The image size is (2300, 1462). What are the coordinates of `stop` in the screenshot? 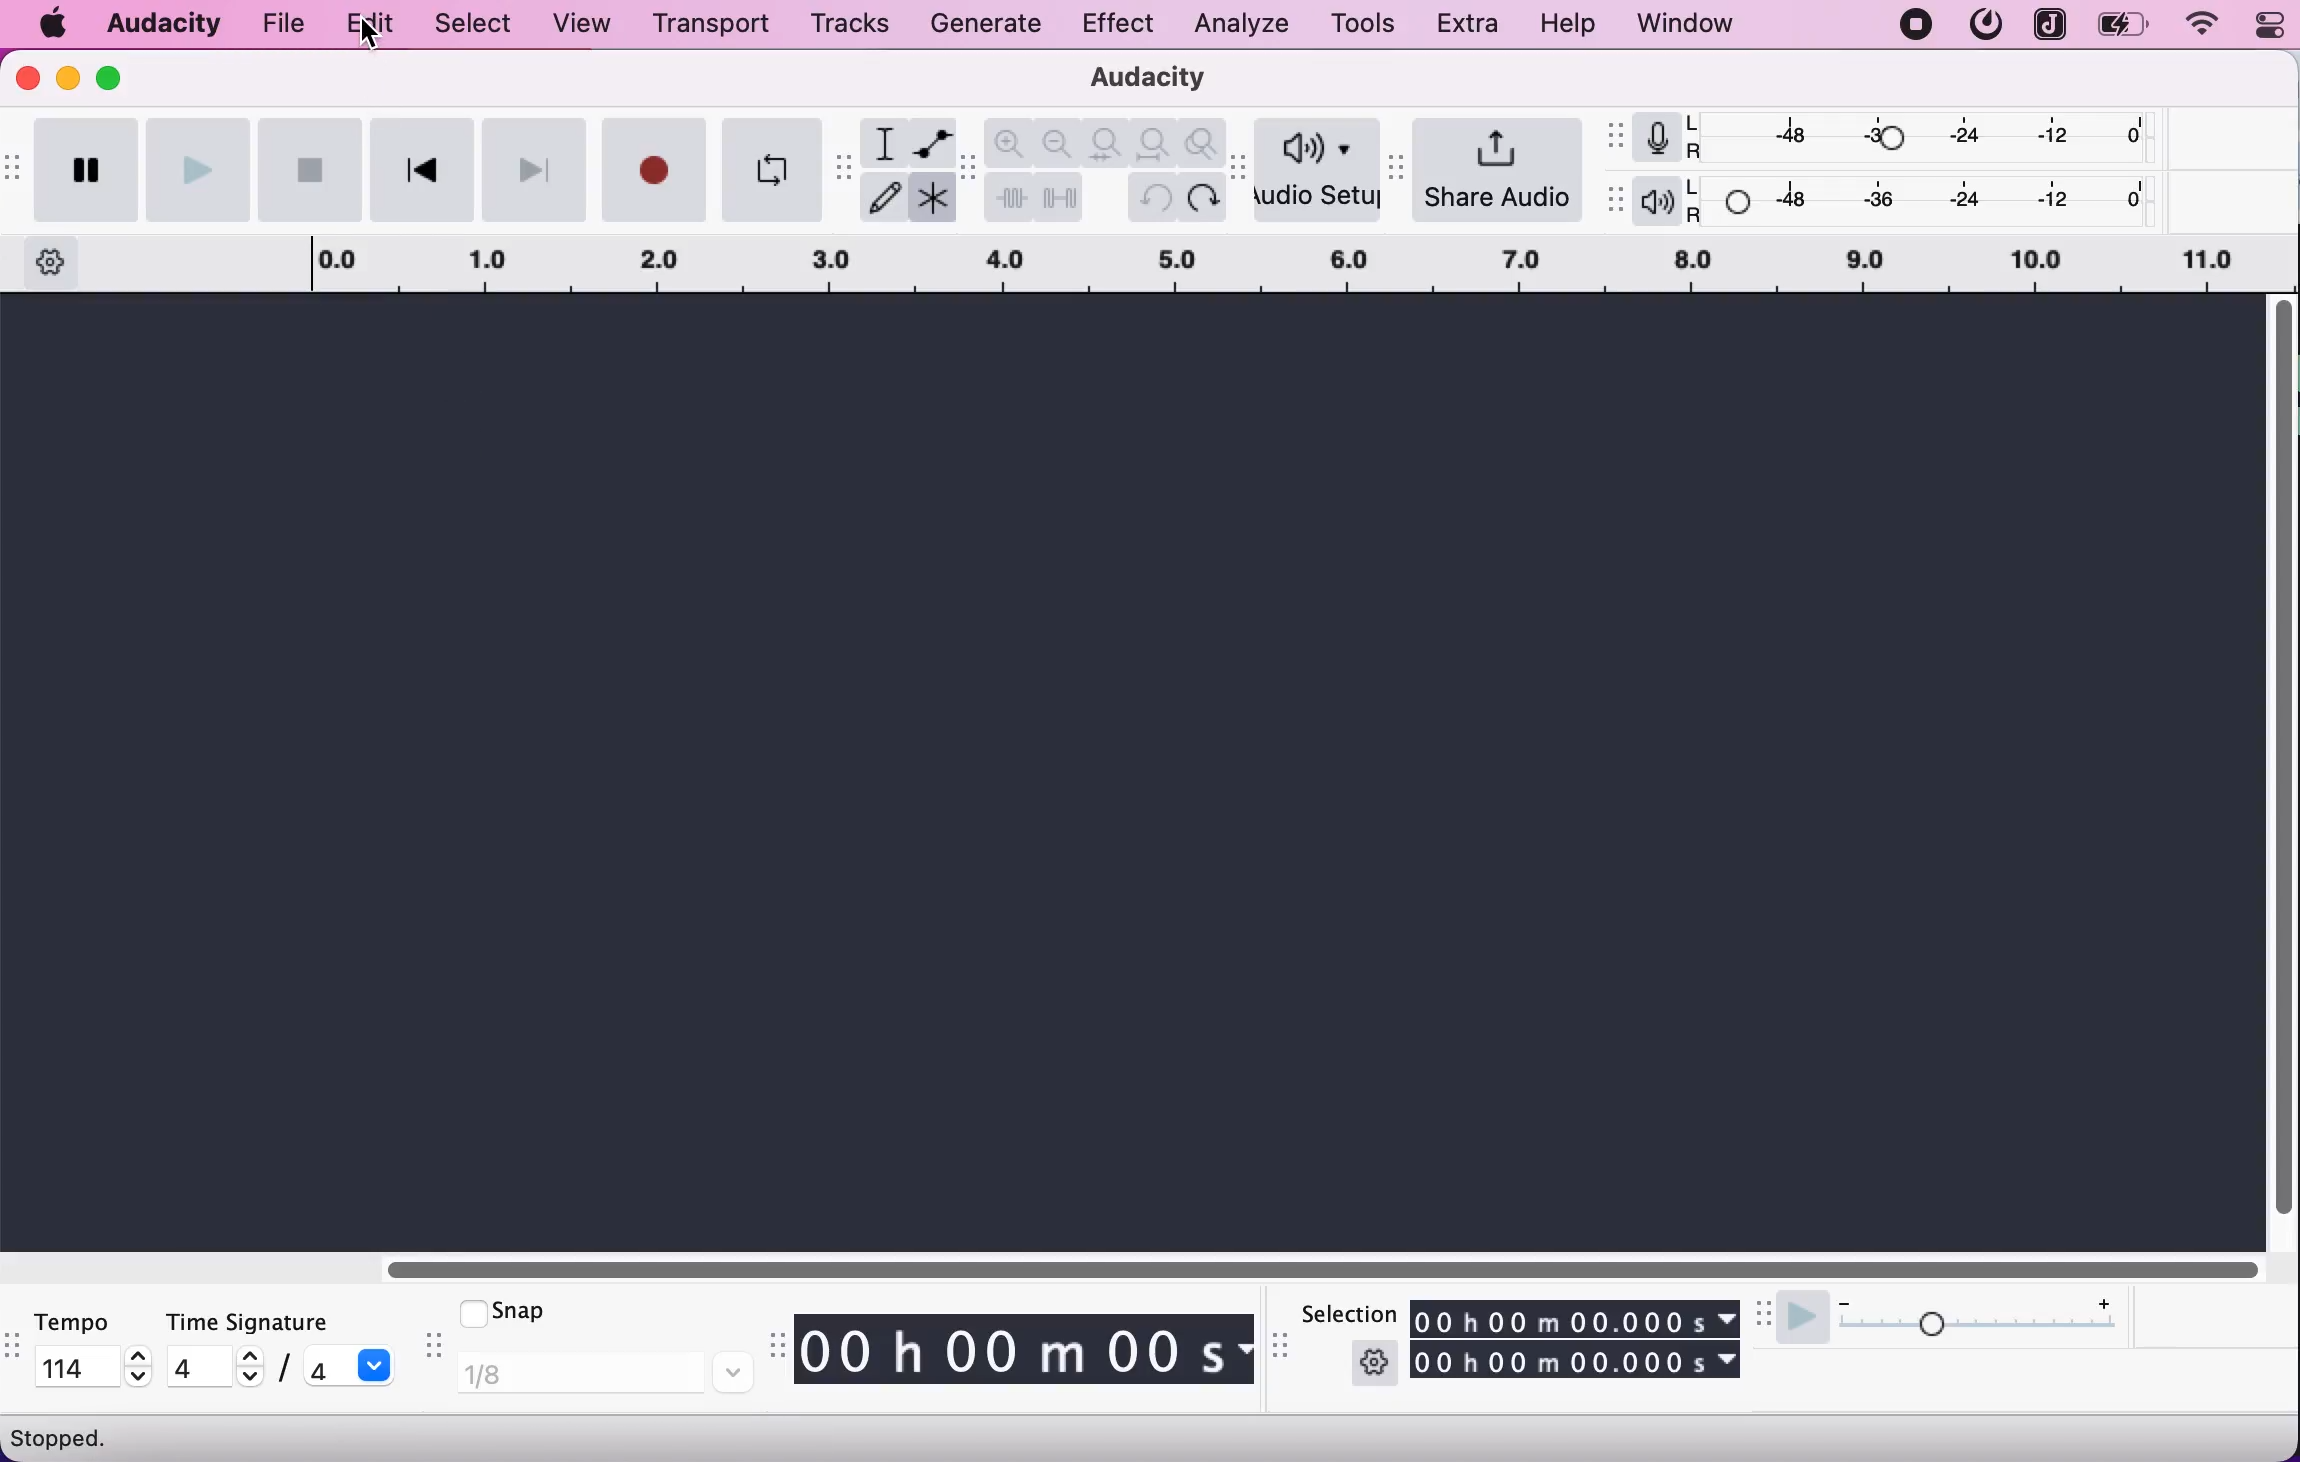 It's located at (309, 169).